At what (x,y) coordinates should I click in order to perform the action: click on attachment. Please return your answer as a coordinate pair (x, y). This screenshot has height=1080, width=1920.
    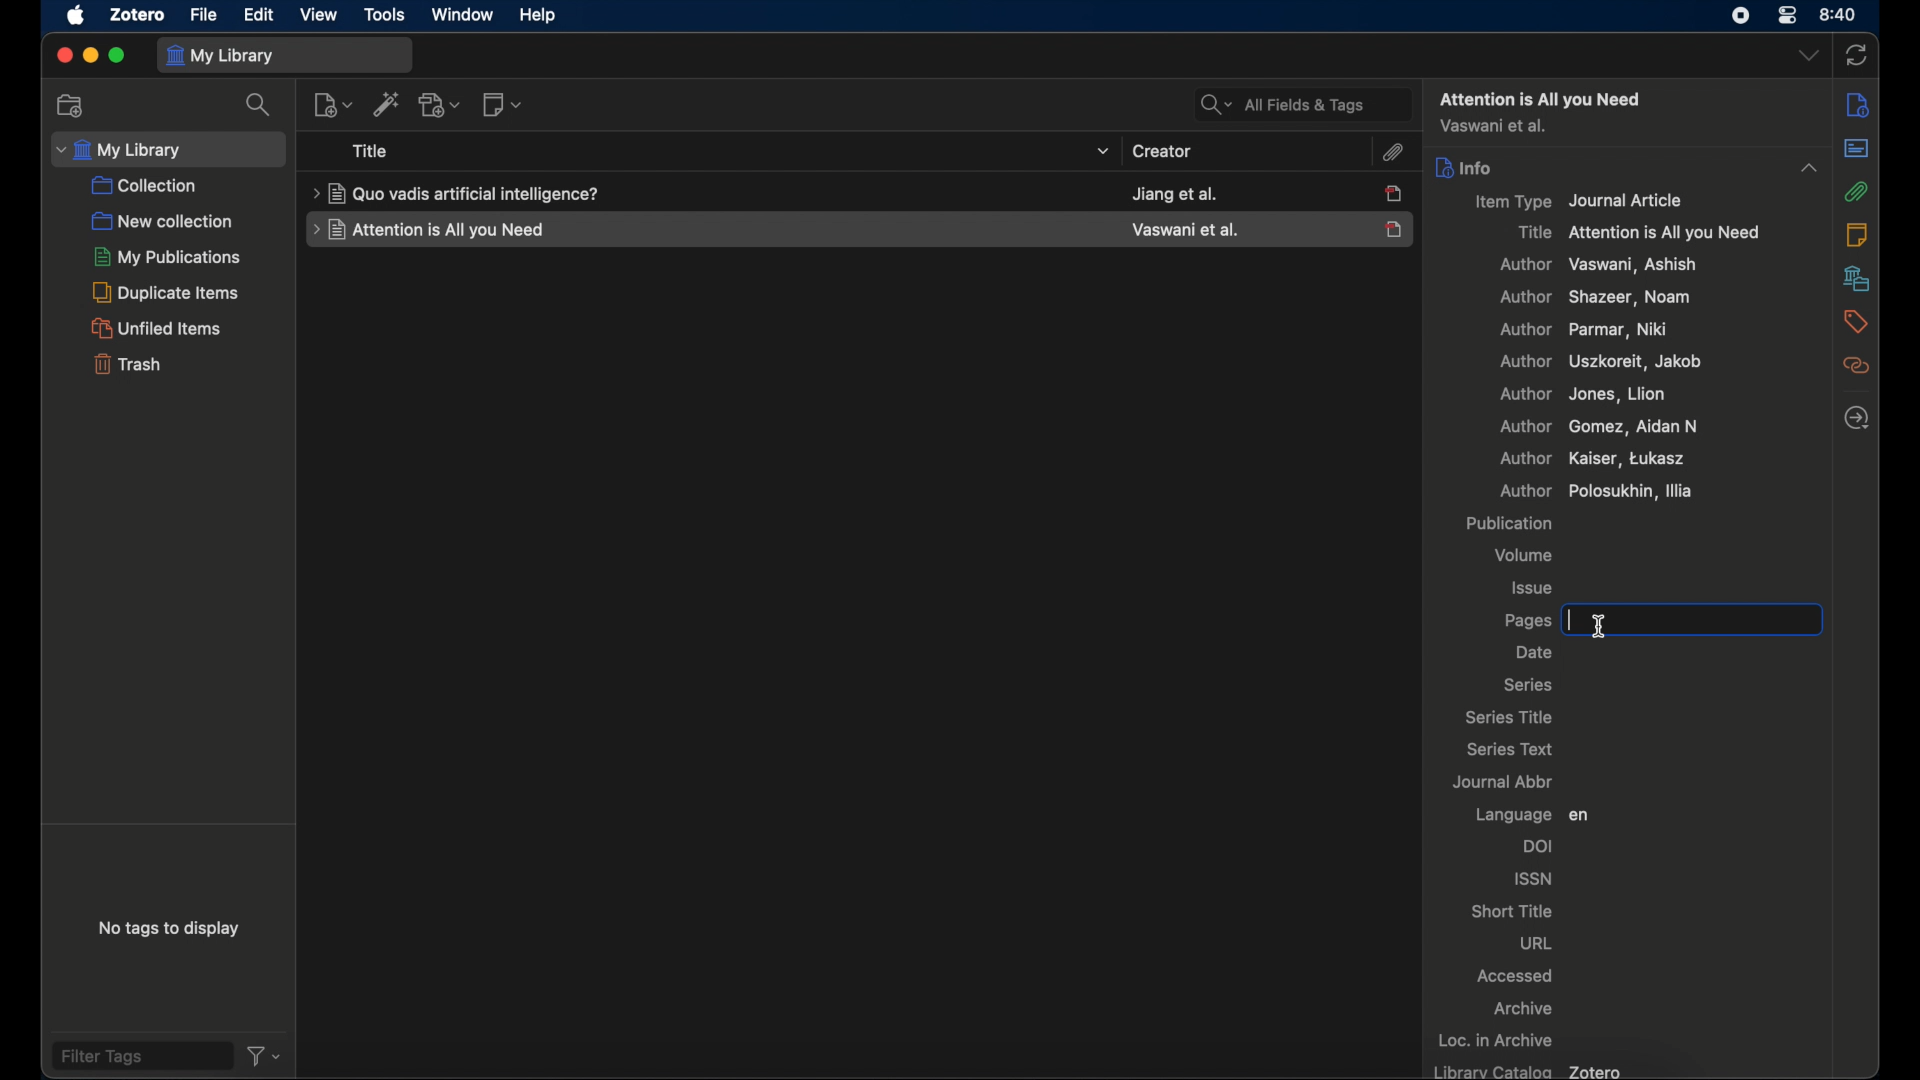
    Looking at the image, I should click on (1397, 153).